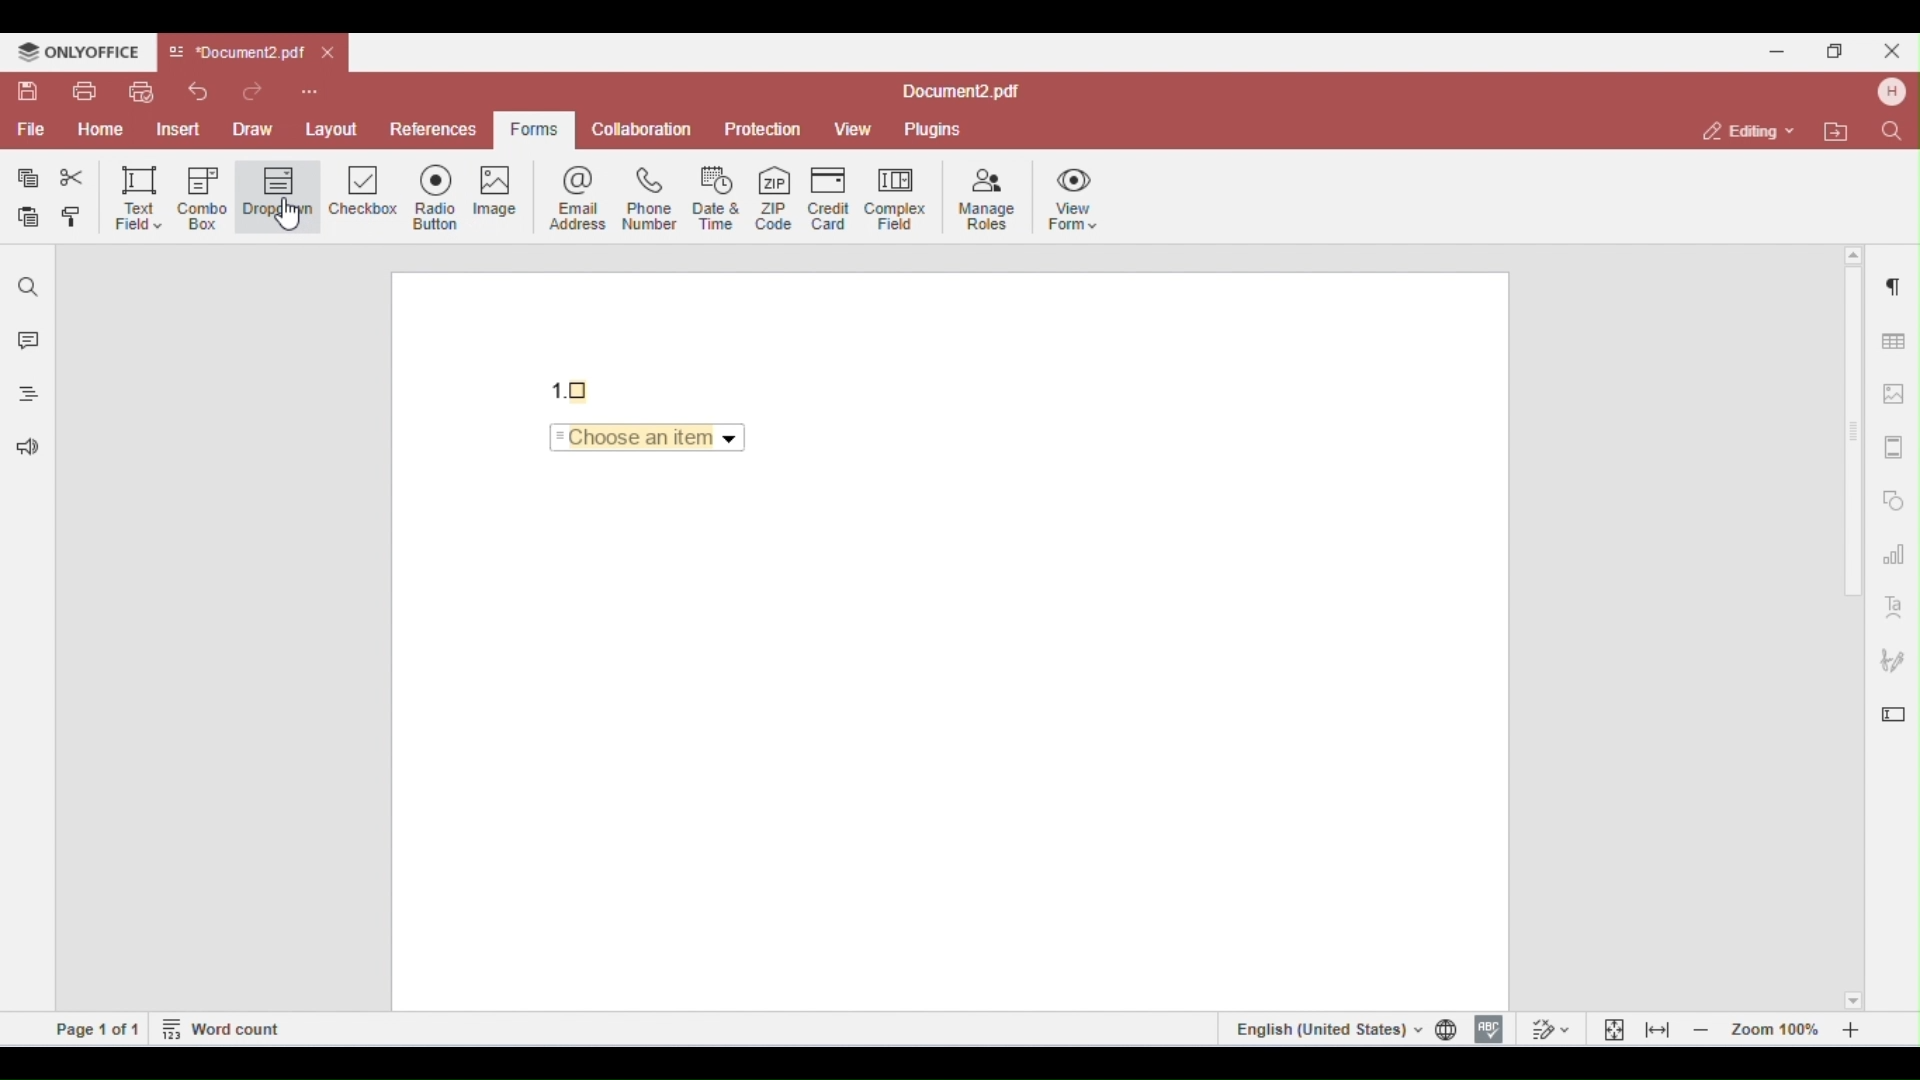 This screenshot has height=1080, width=1920. I want to click on protection, so click(764, 130).